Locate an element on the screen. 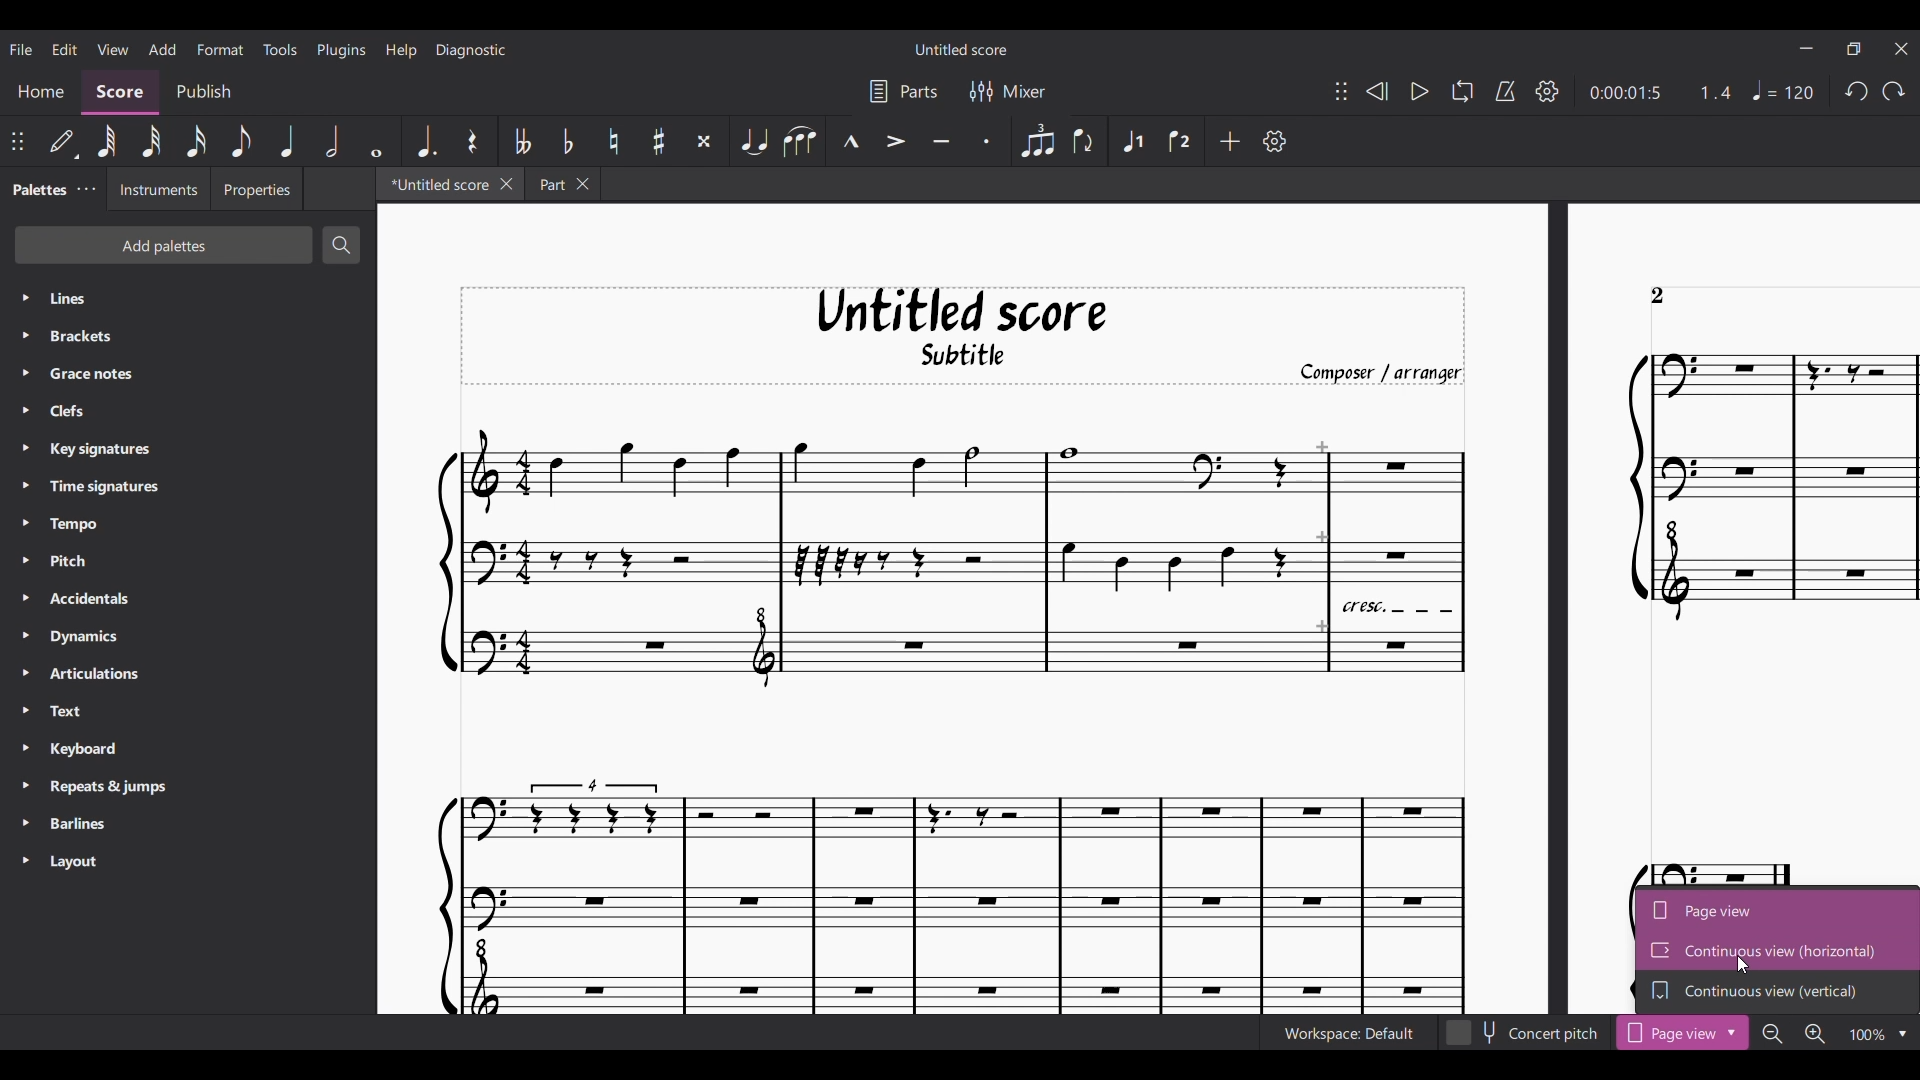 The height and width of the screenshot is (1080, 1920). Looping playback is located at coordinates (1461, 91).